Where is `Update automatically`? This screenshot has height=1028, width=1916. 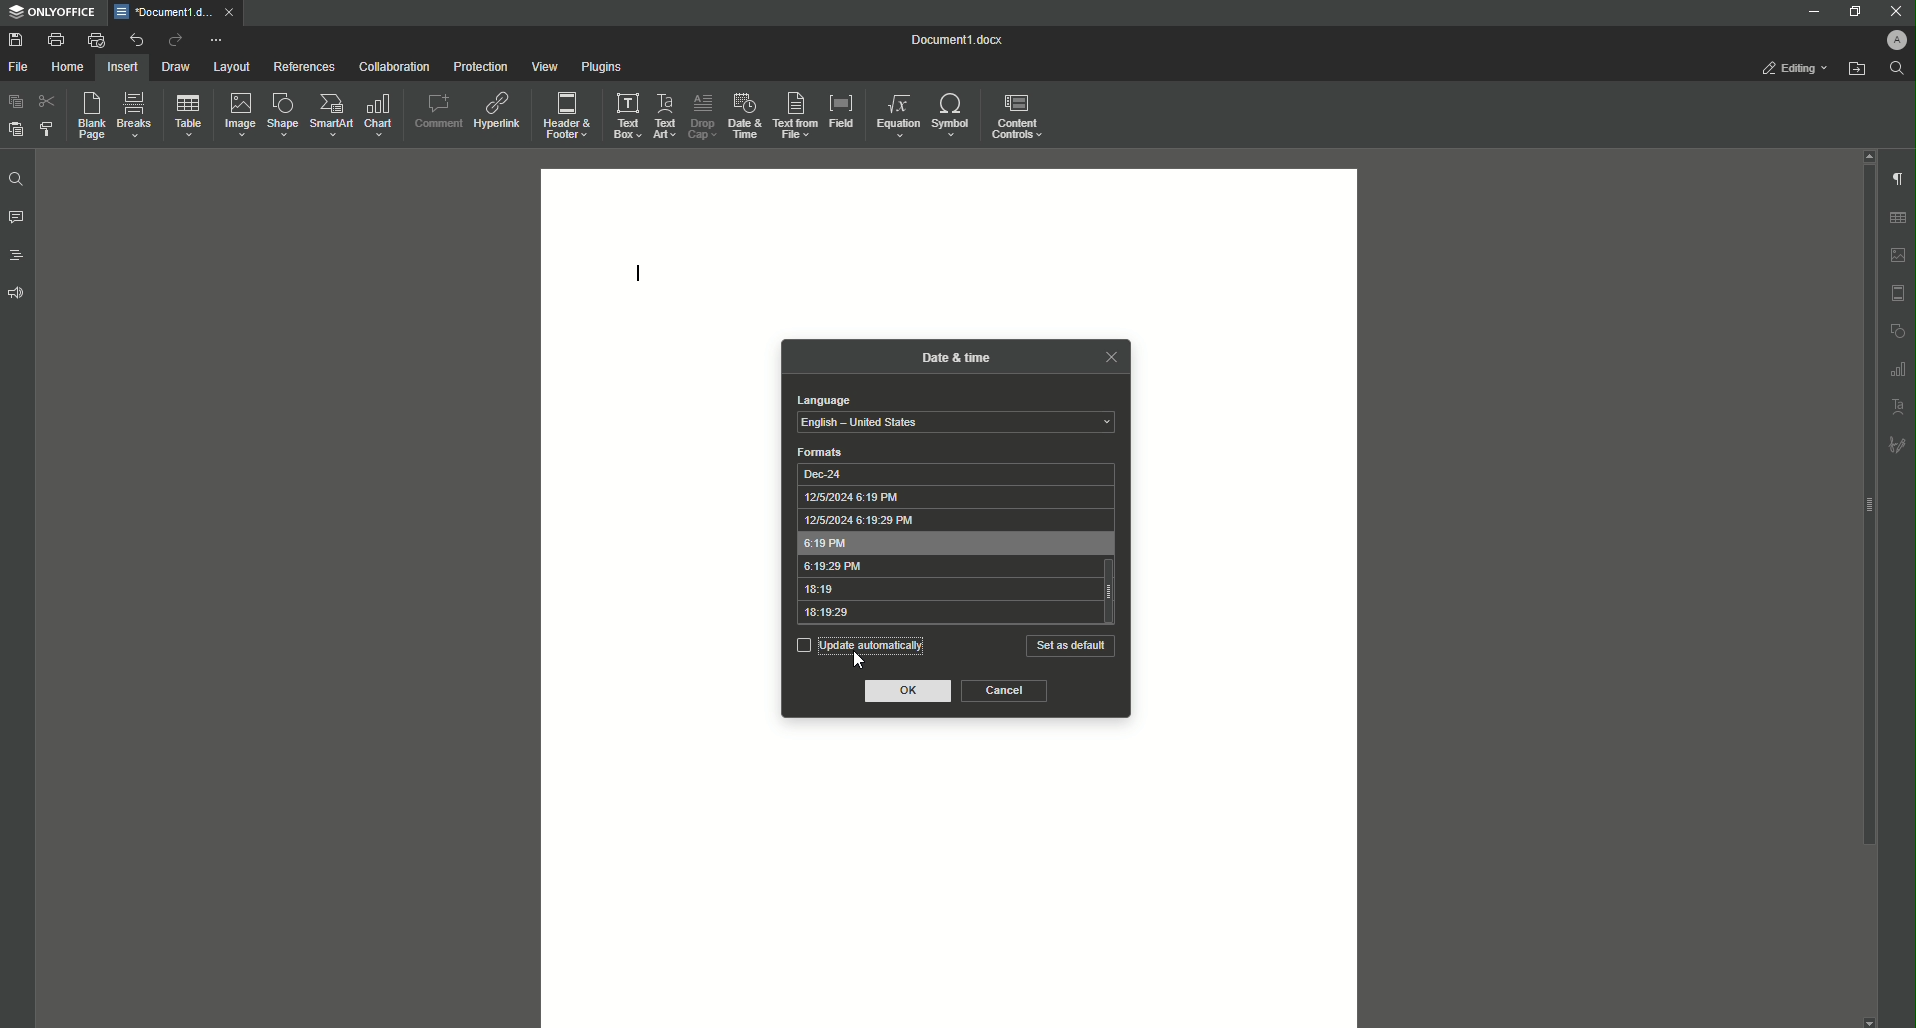 Update automatically is located at coordinates (859, 644).